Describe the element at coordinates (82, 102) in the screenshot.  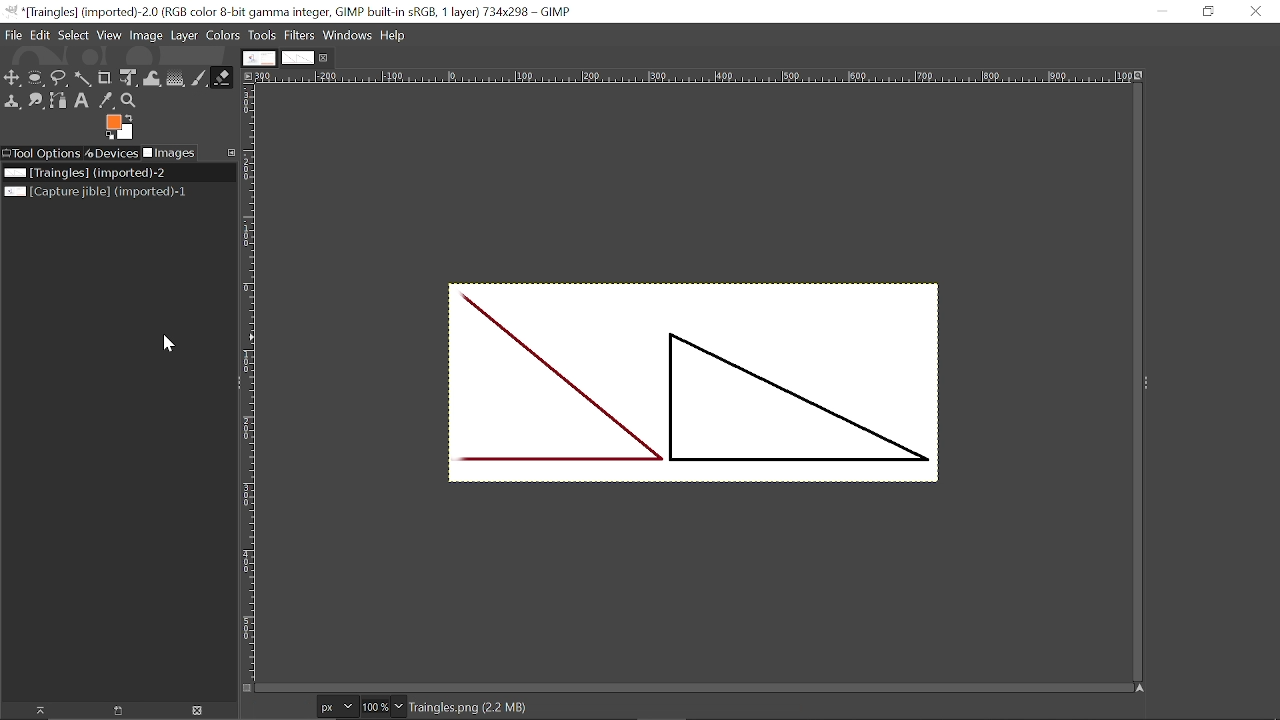
I see `Text tool` at that location.